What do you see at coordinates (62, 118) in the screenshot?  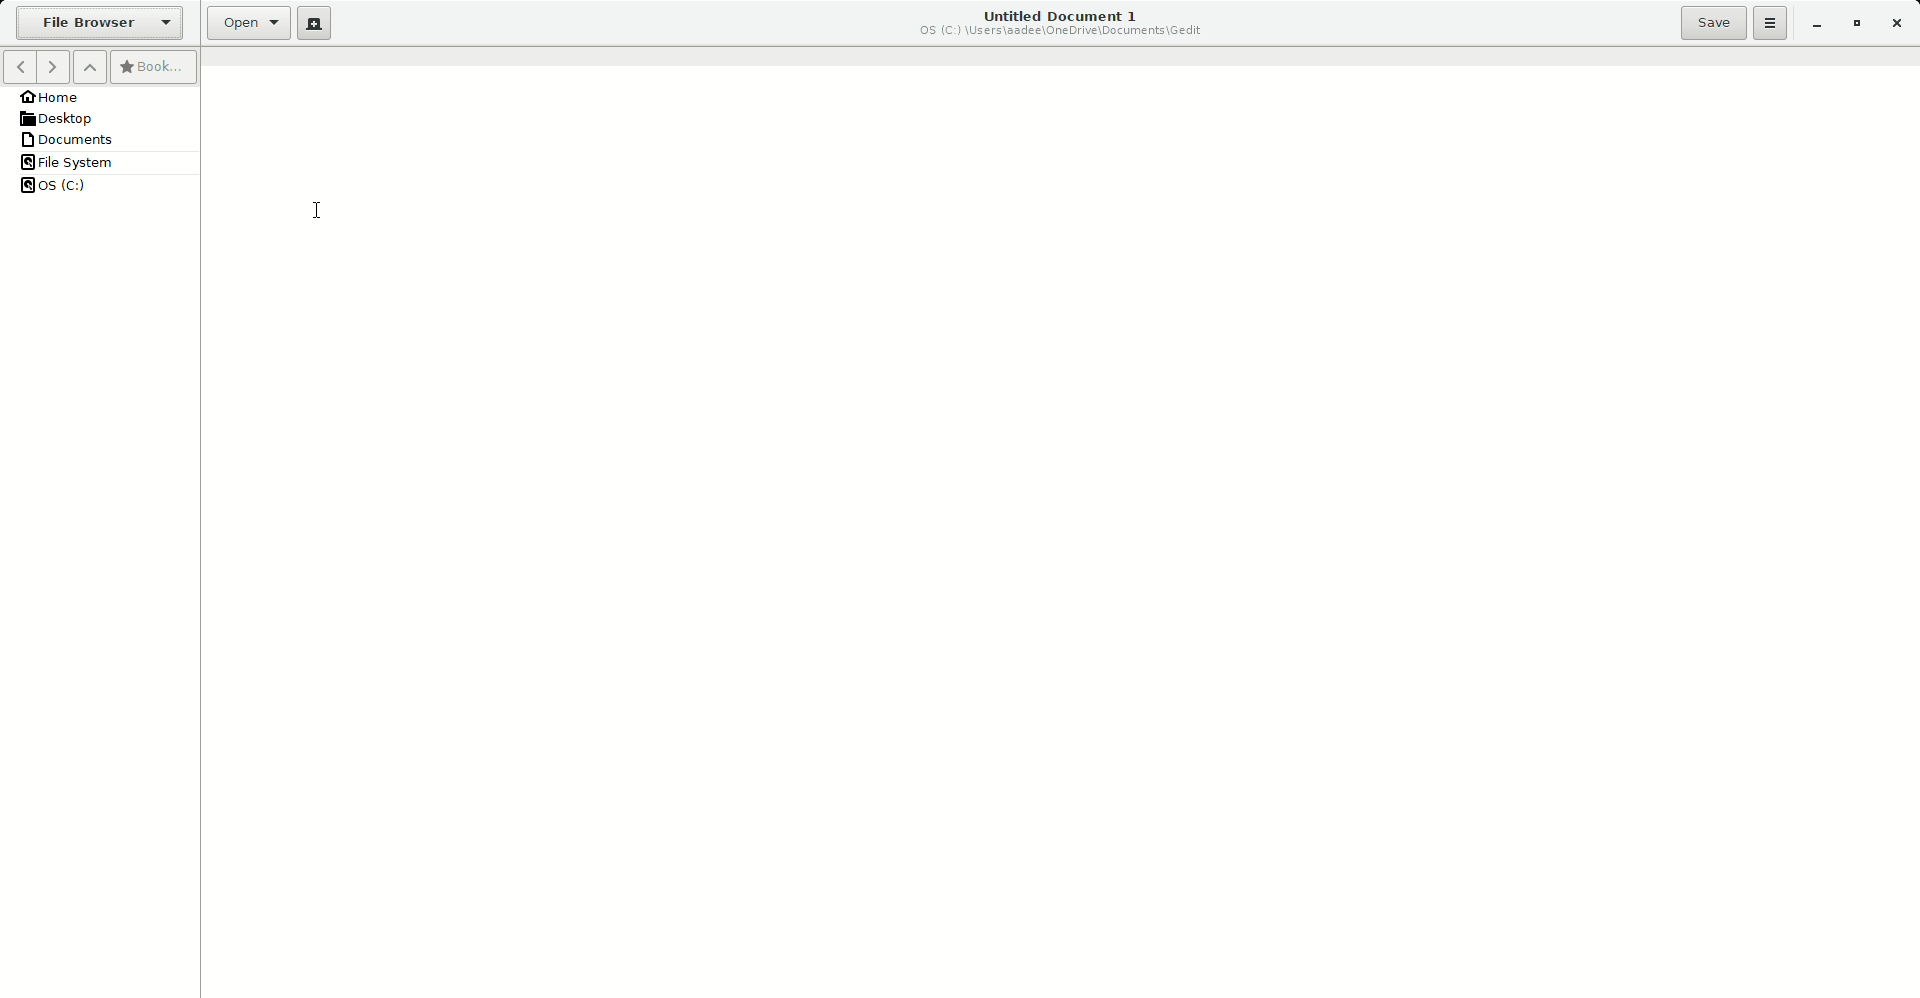 I see `Desktop` at bounding box center [62, 118].